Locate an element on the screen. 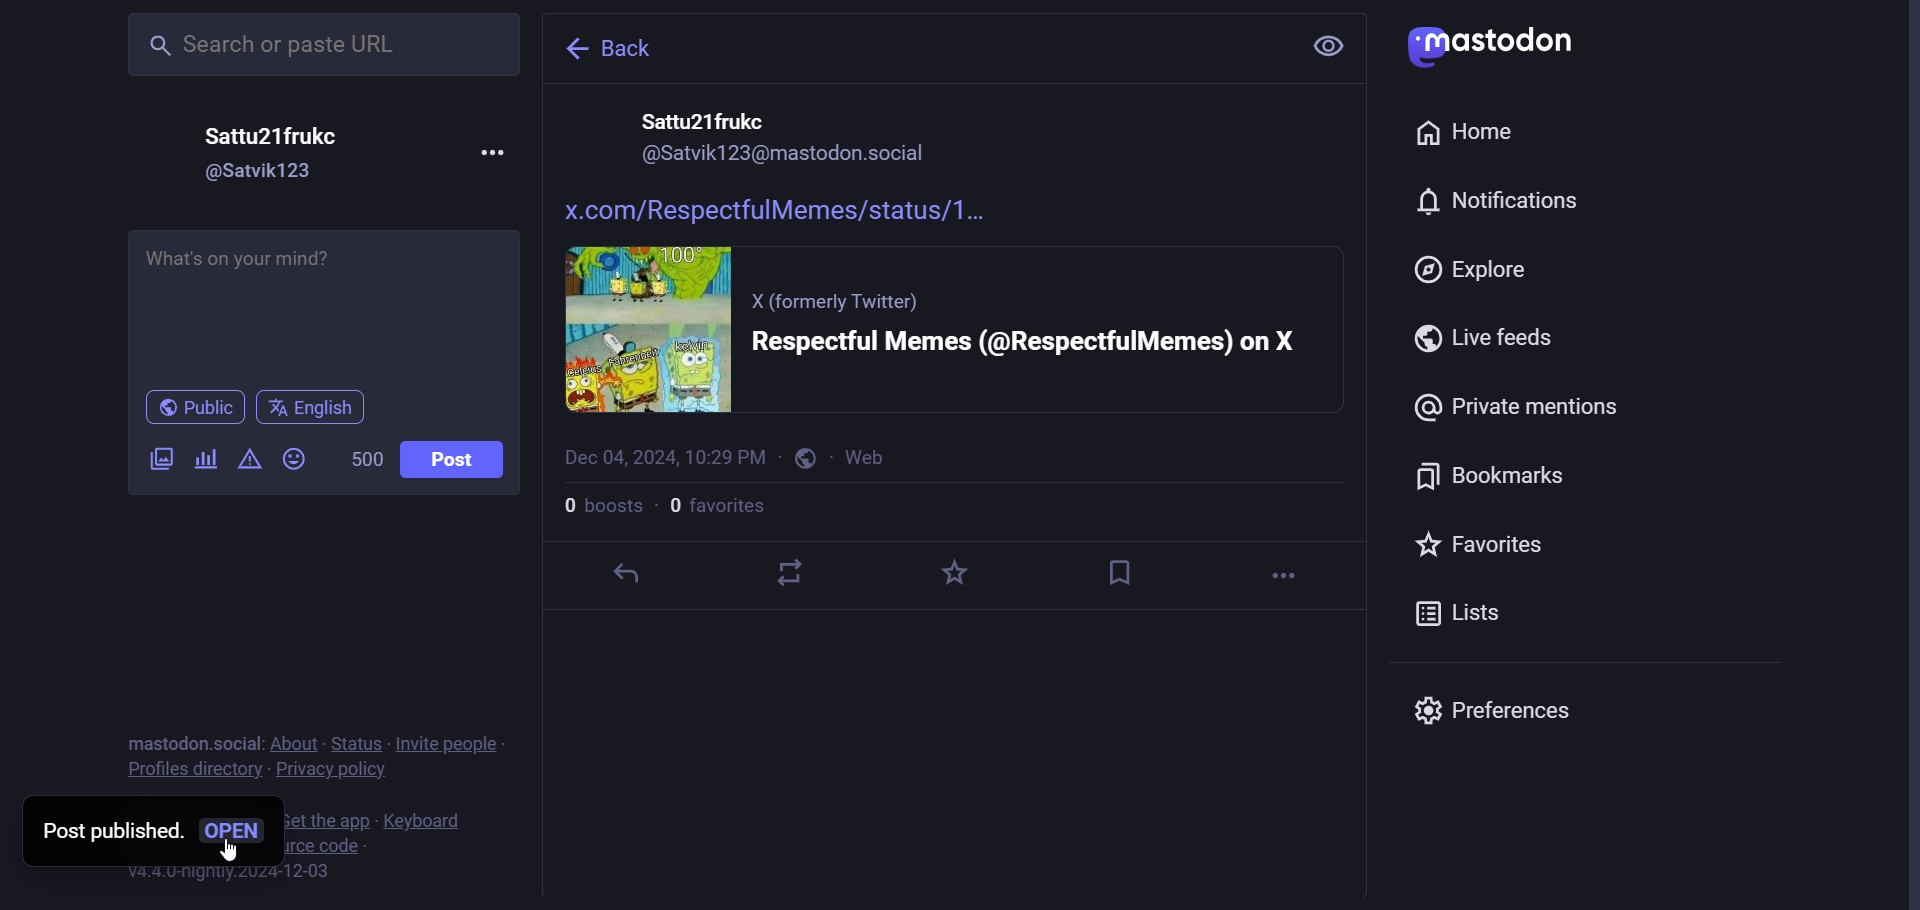 This screenshot has height=910, width=1920. social is located at coordinates (239, 742).